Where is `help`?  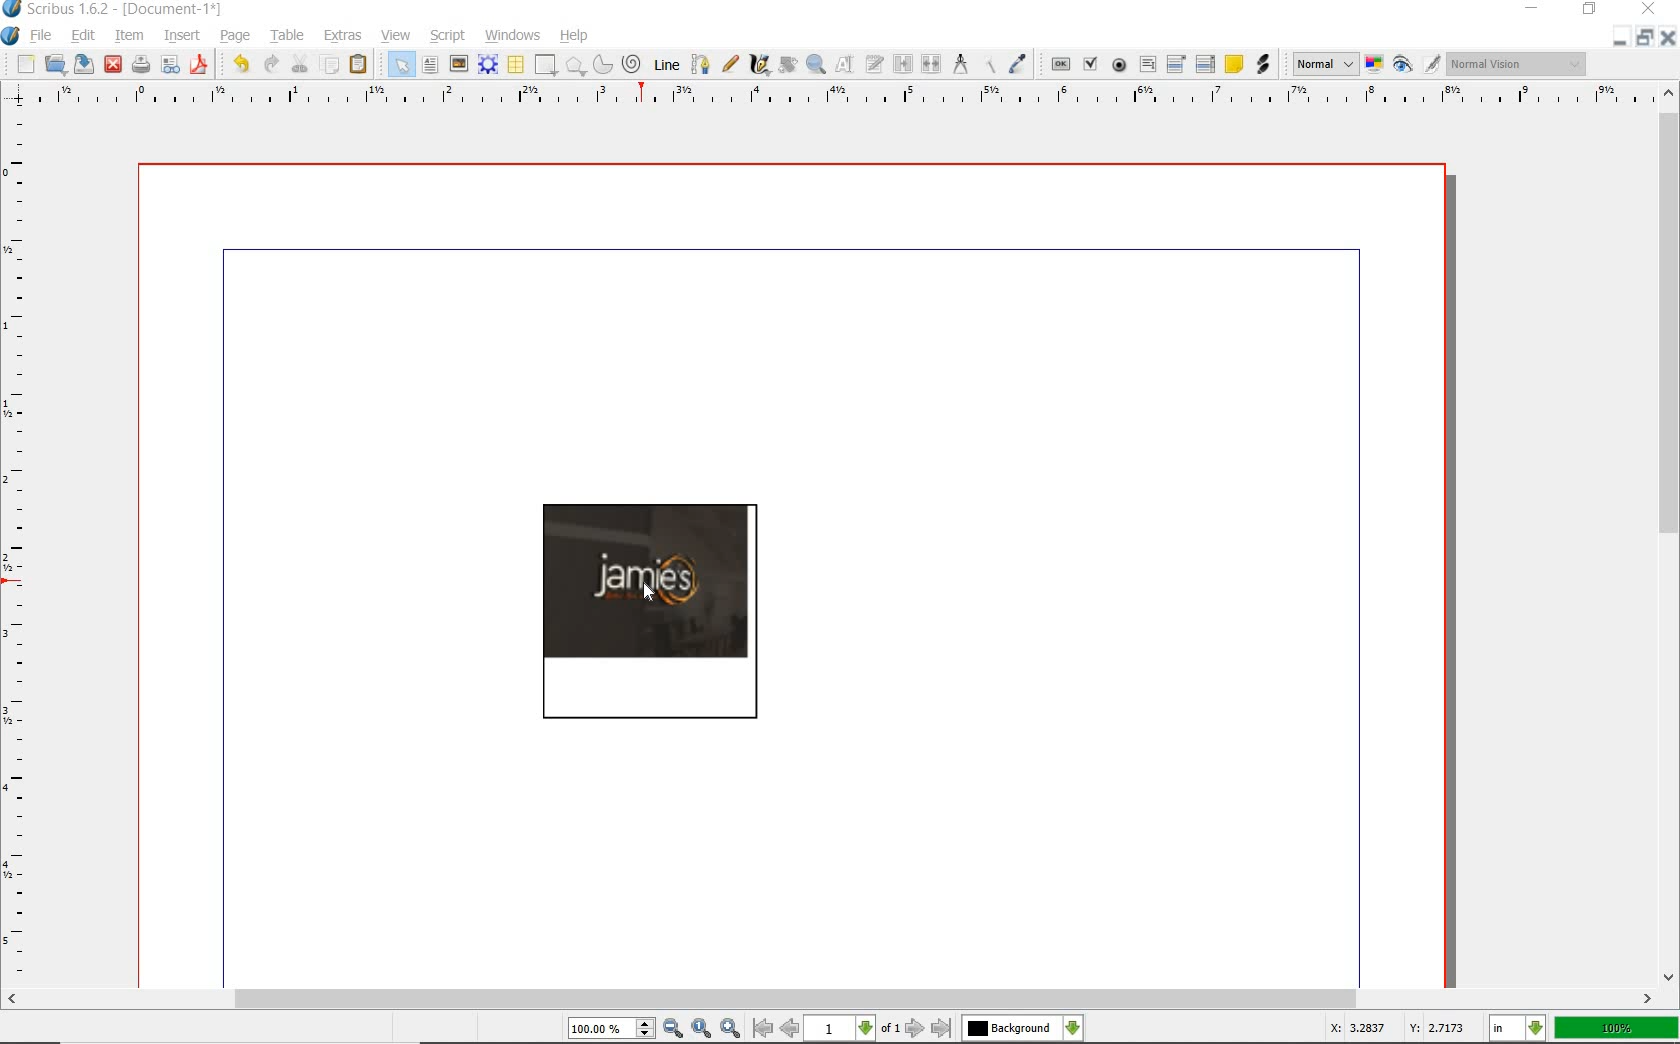
help is located at coordinates (577, 36).